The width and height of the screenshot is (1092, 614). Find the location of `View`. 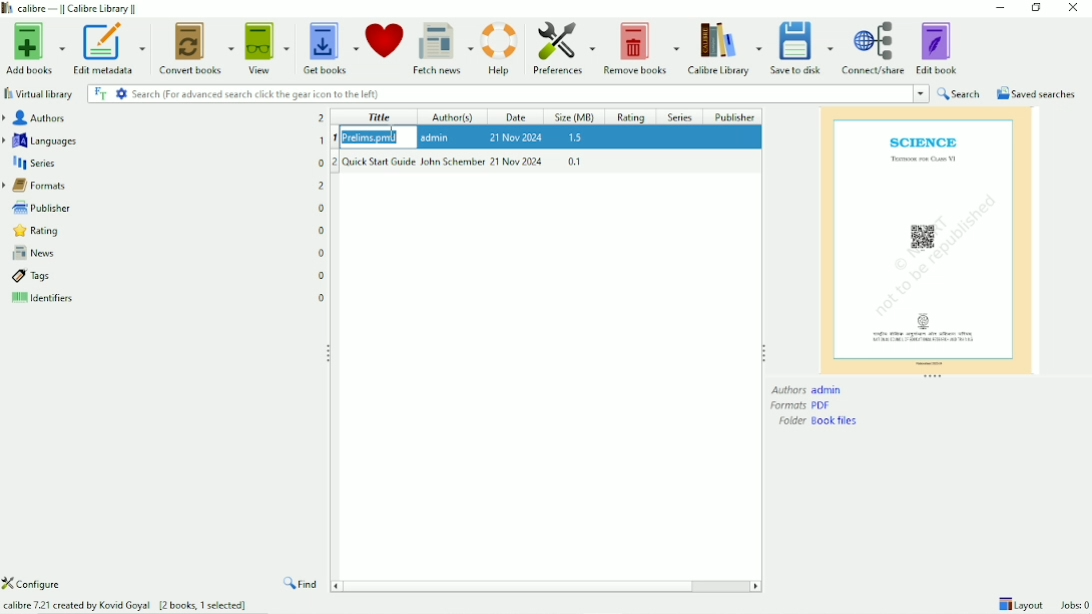

View is located at coordinates (268, 48).